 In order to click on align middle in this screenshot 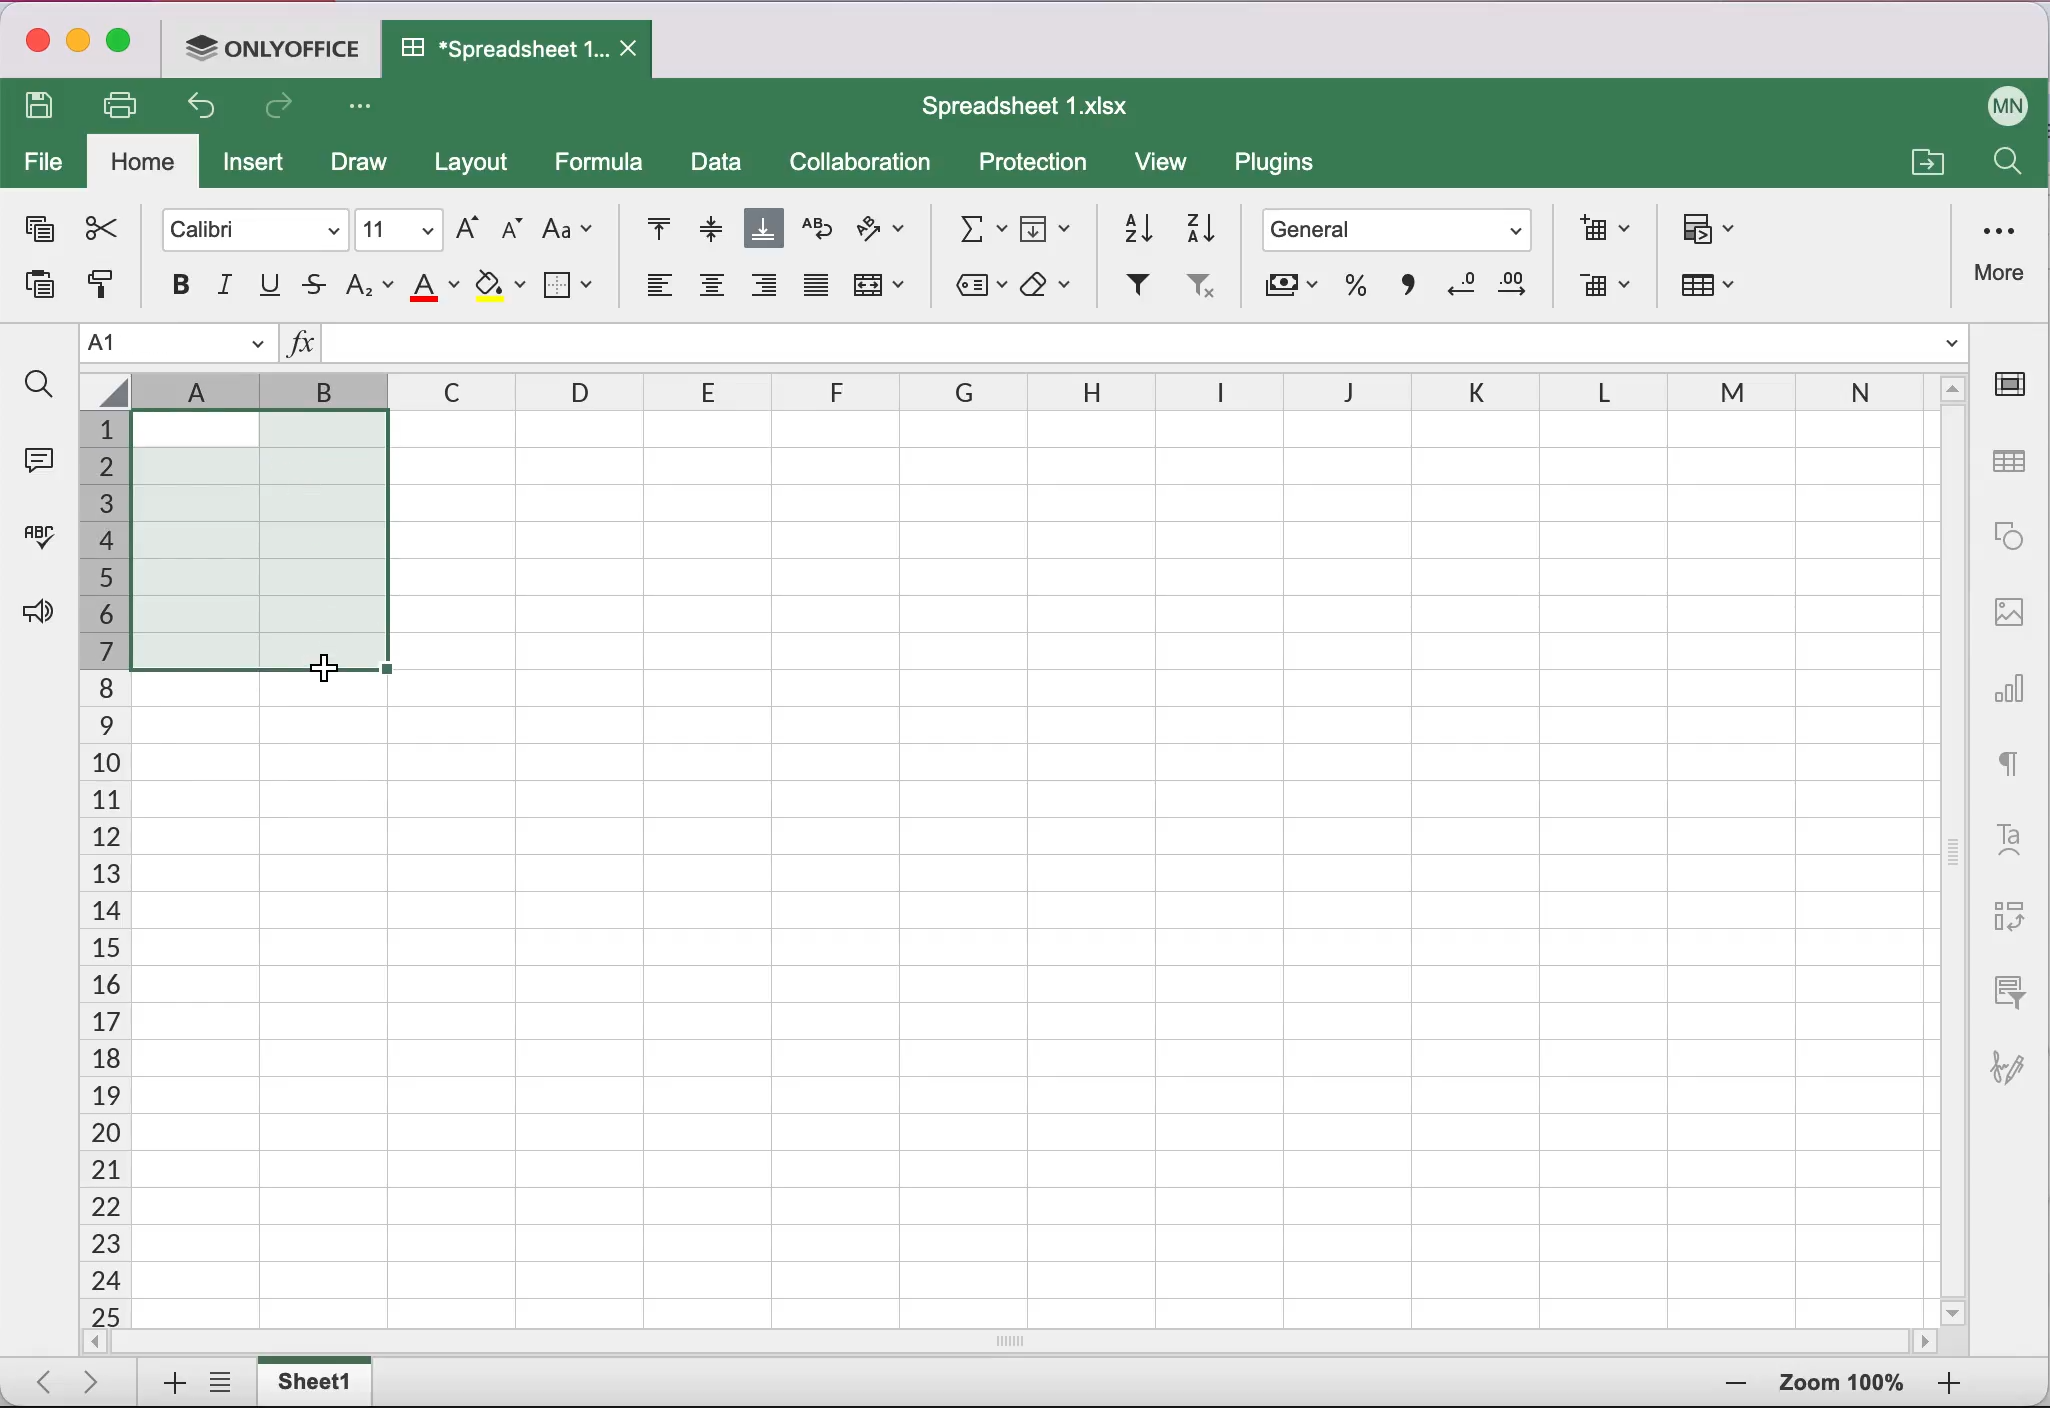, I will do `click(707, 228)`.